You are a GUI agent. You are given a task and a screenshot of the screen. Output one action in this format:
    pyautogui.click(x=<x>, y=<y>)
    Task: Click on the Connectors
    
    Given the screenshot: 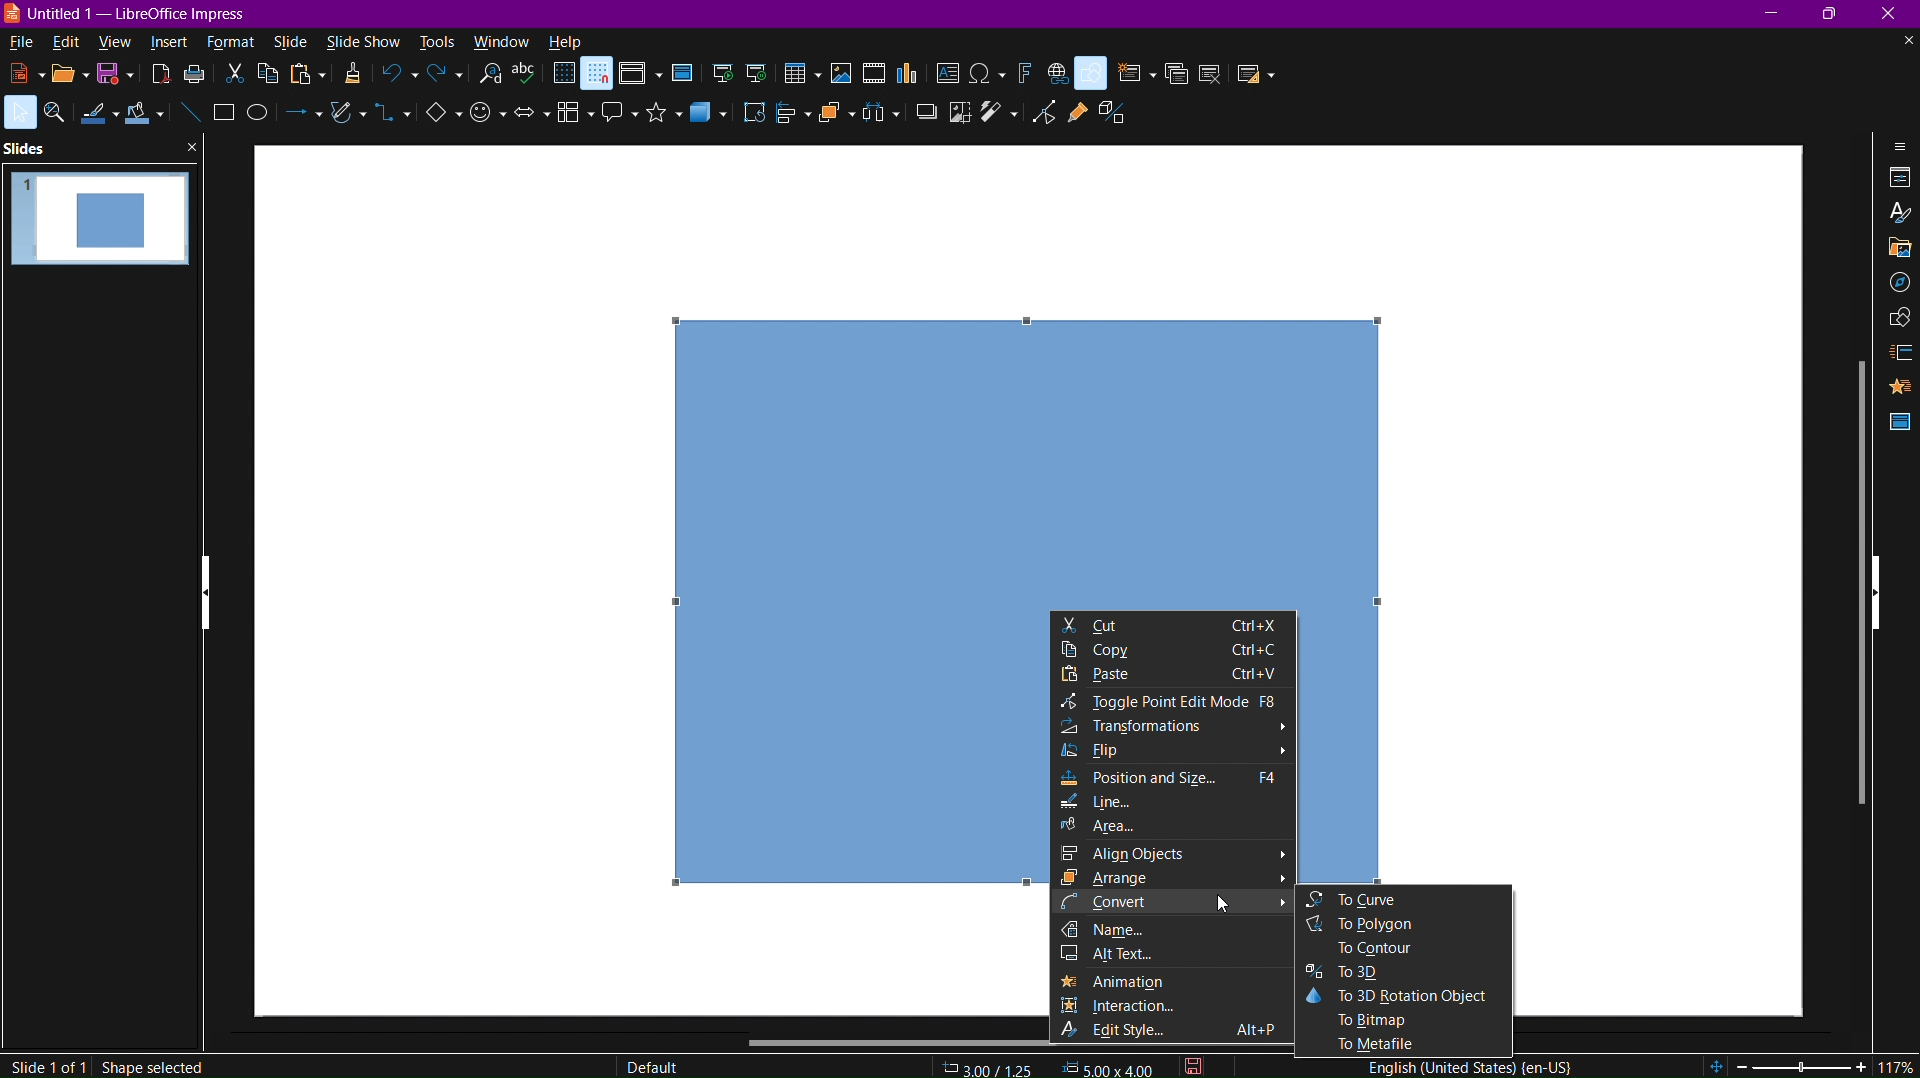 What is the action you would take?
    pyautogui.click(x=392, y=121)
    